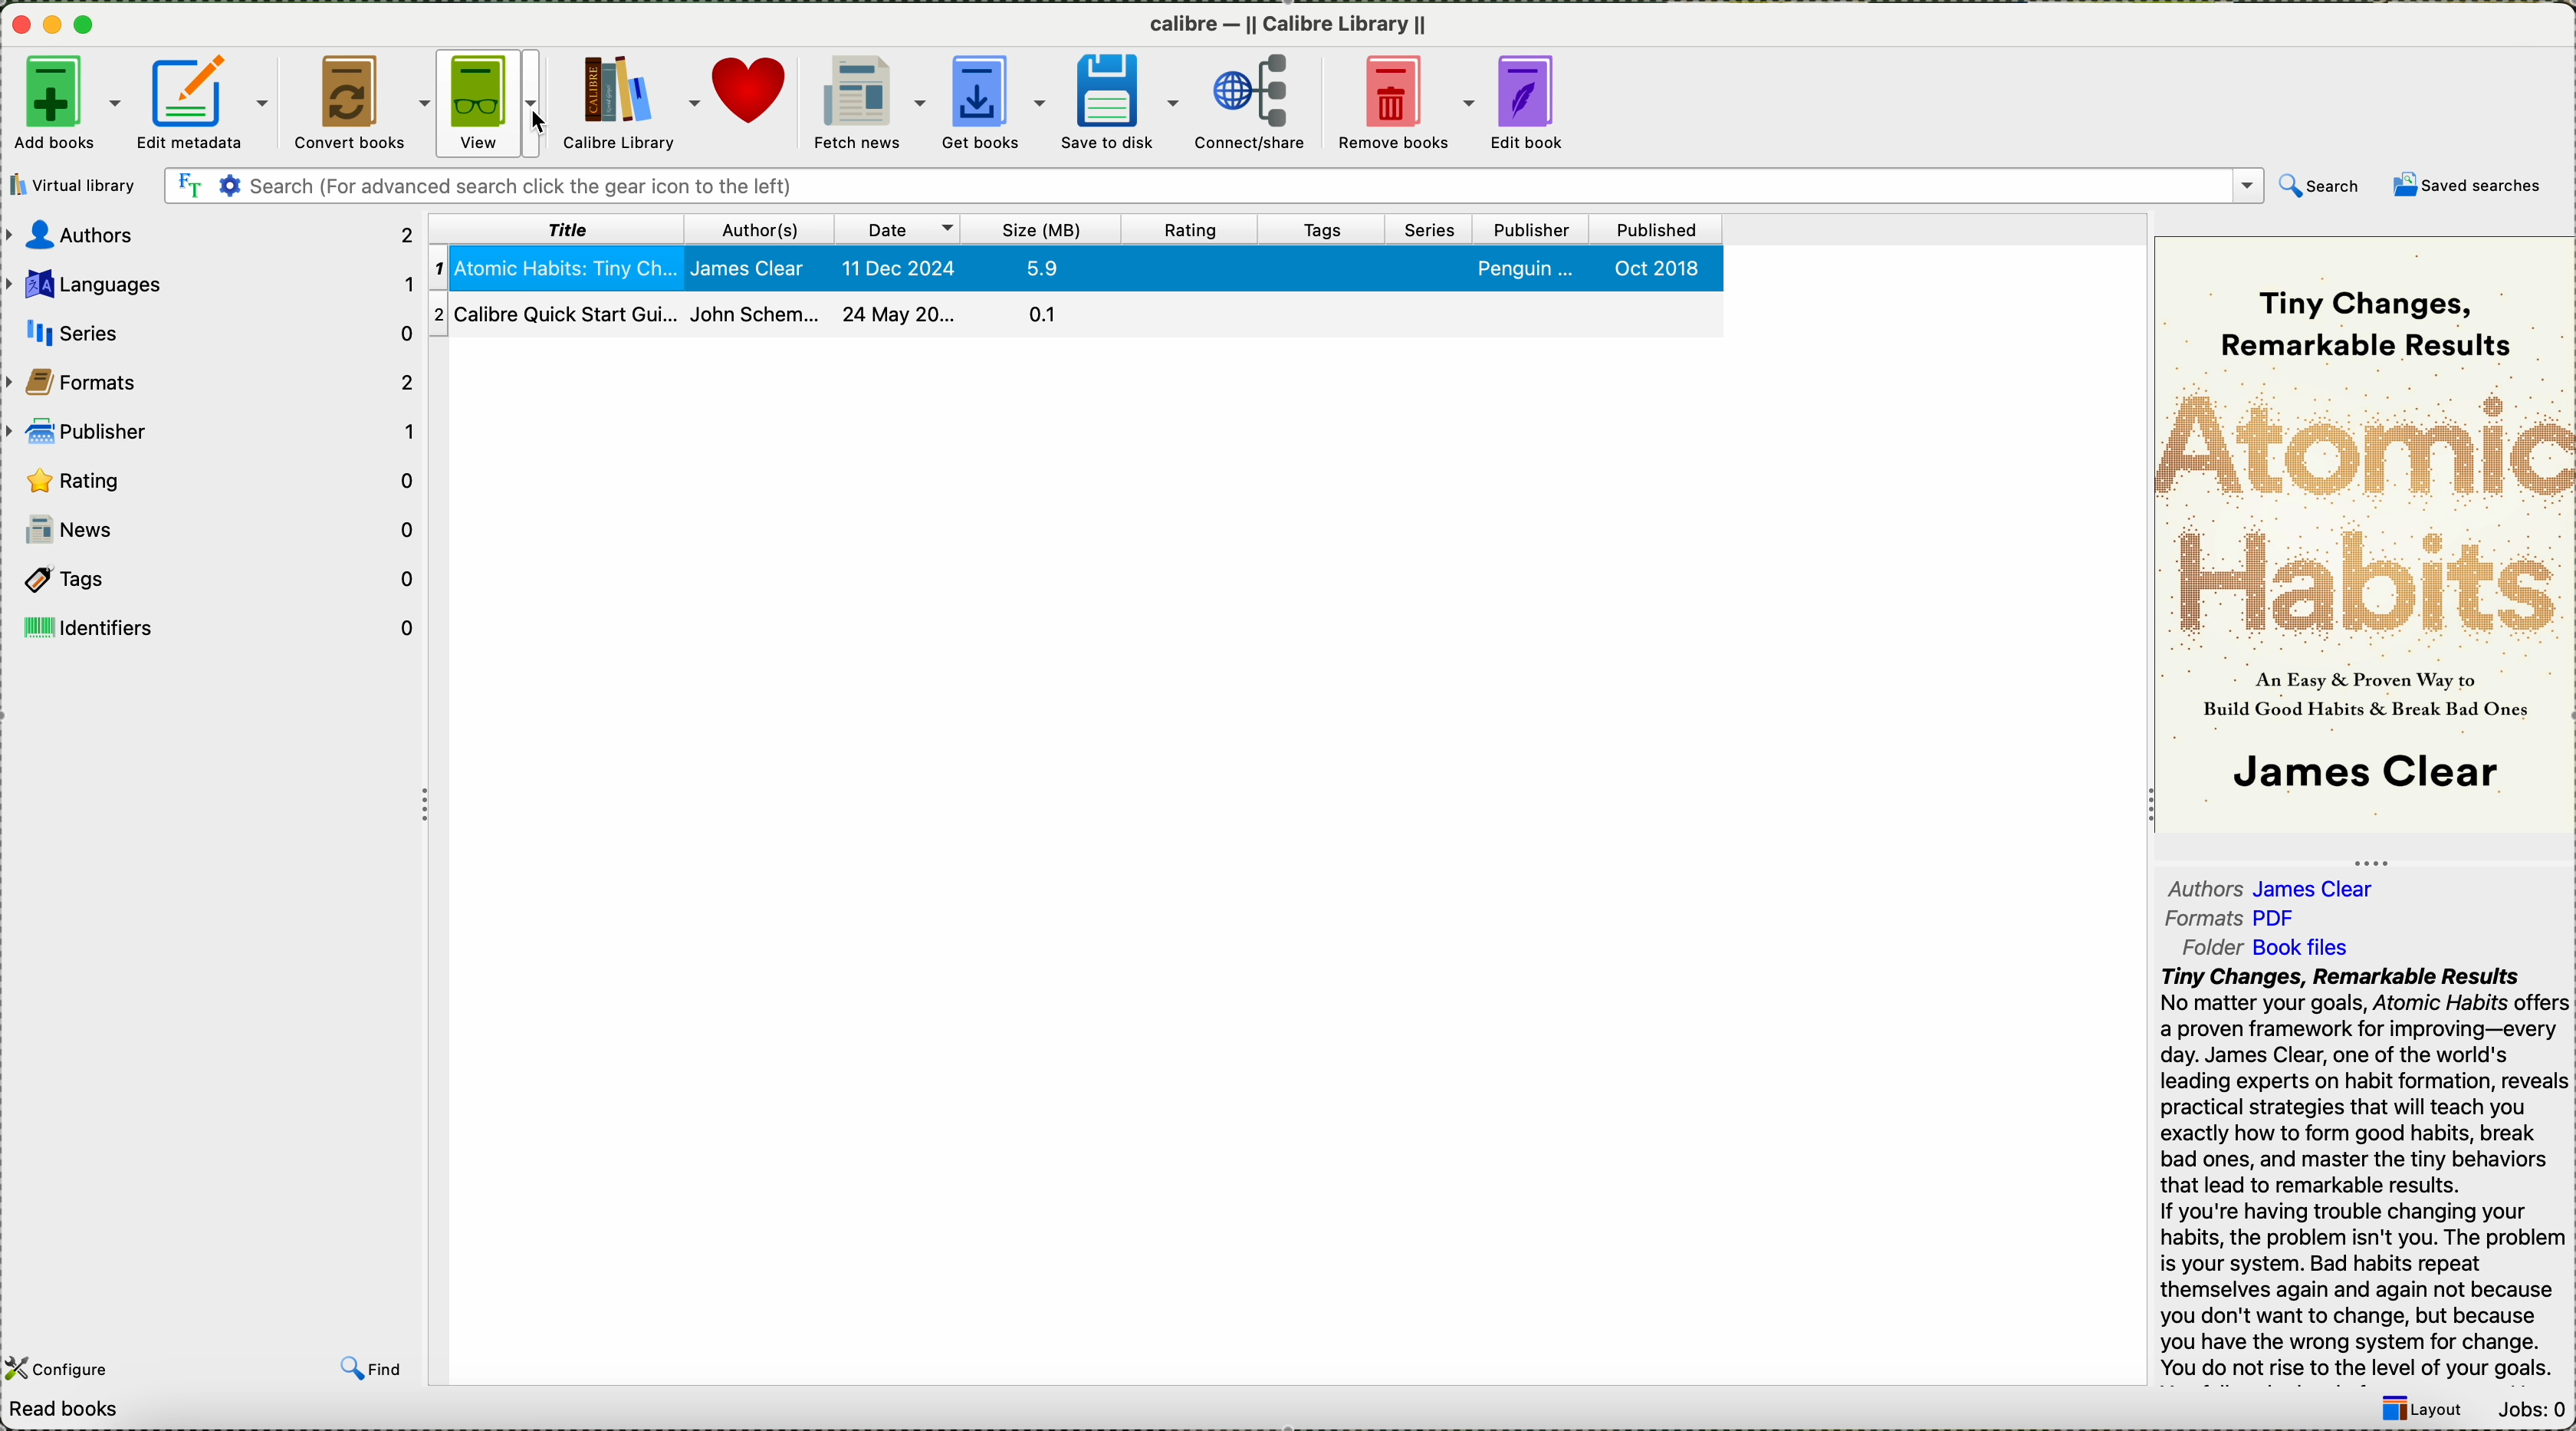  What do you see at coordinates (220, 582) in the screenshot?
I see `tags` at bounding box center [220, 582].